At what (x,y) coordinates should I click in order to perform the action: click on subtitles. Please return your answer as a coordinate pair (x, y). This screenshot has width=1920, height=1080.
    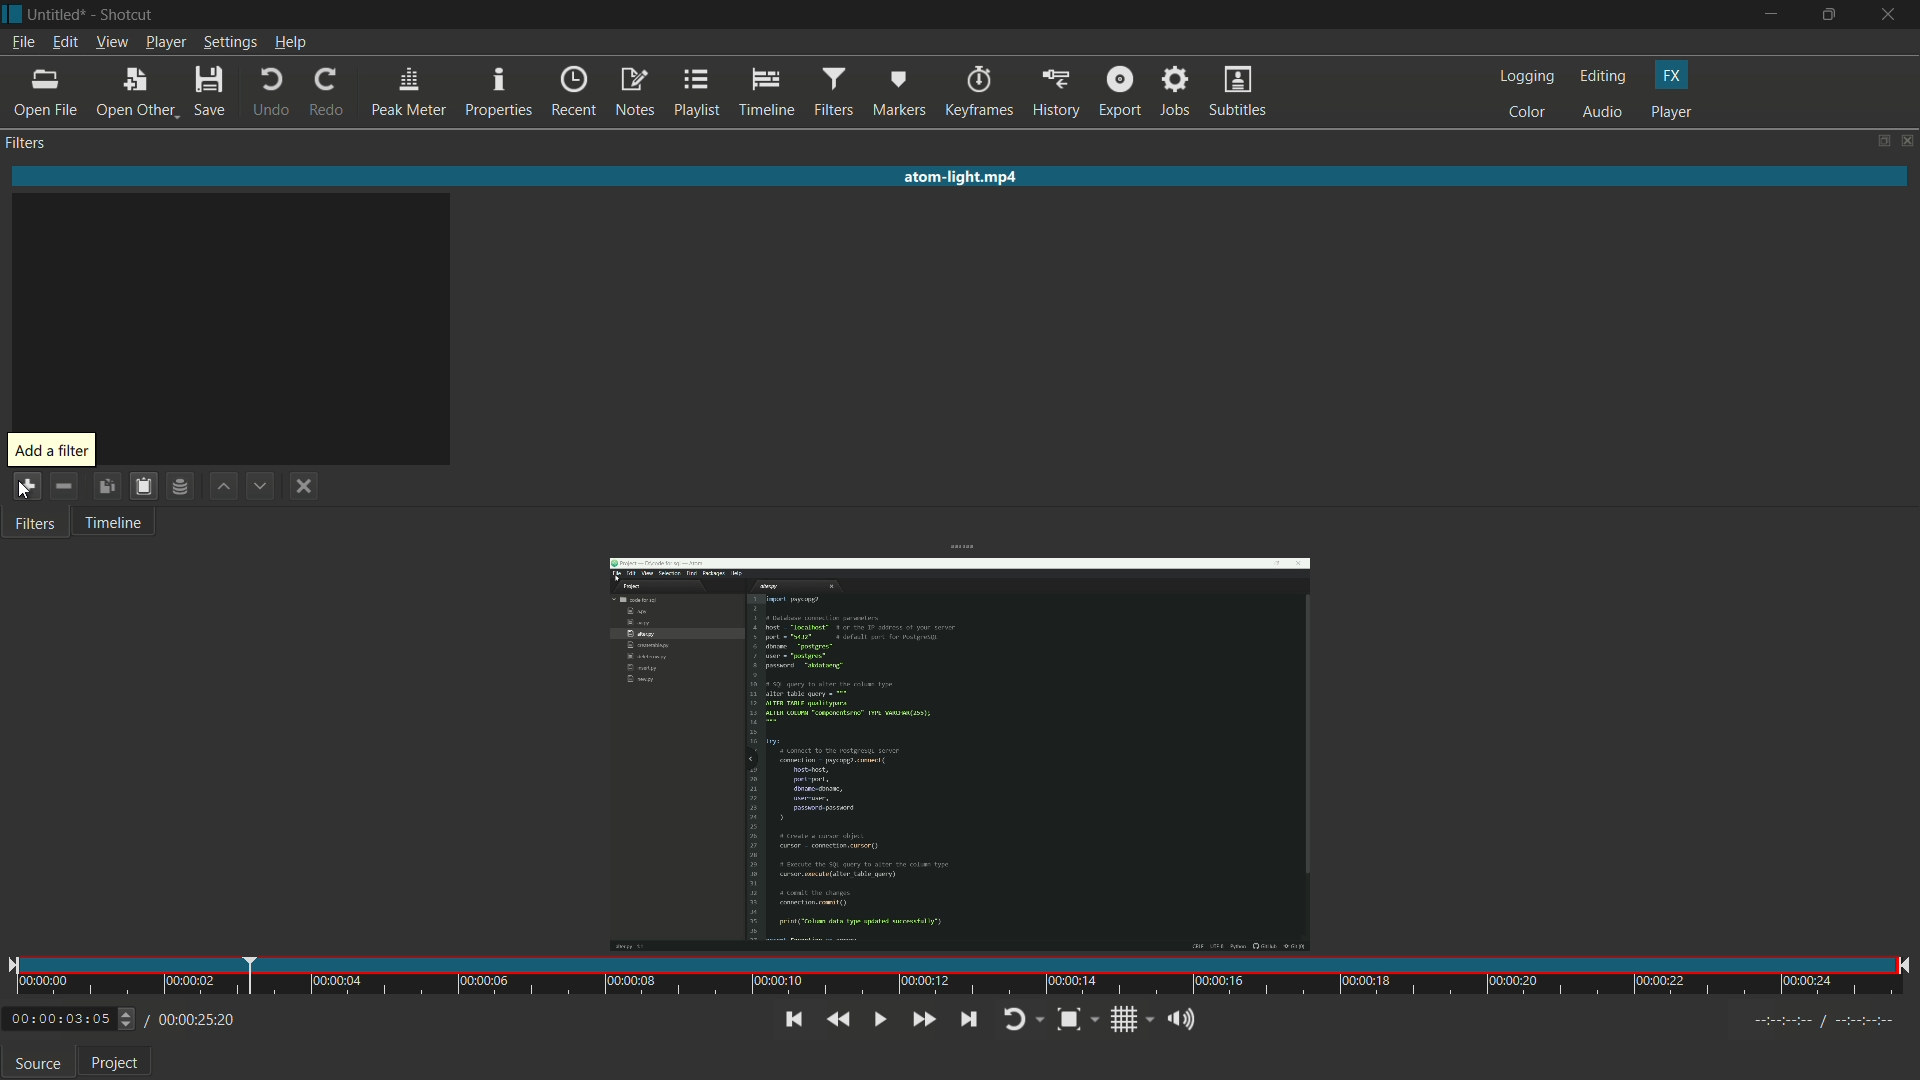
    Looking at the image, I should click on (1237, 91).